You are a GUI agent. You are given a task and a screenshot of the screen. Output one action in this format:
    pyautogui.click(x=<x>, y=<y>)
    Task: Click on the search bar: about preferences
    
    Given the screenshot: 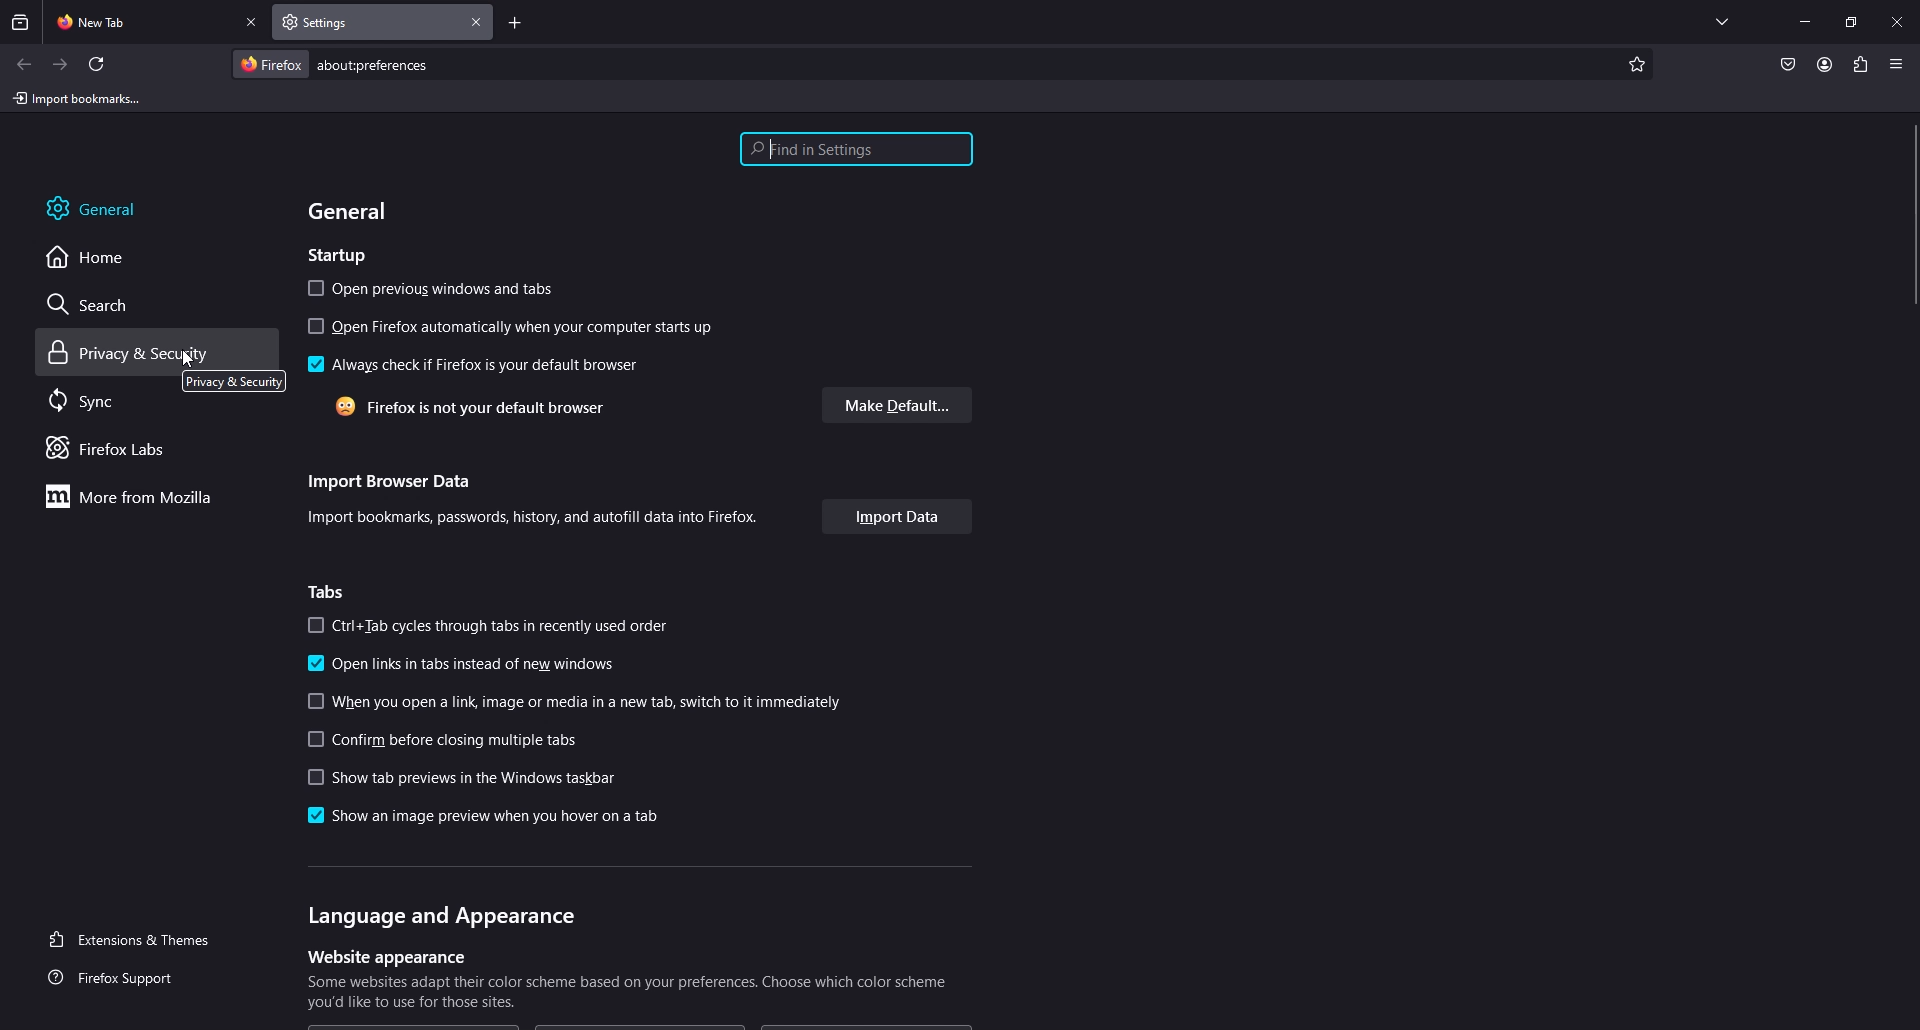 What is the action you would take?
    pyautogui.click(x=387, y=65)
    